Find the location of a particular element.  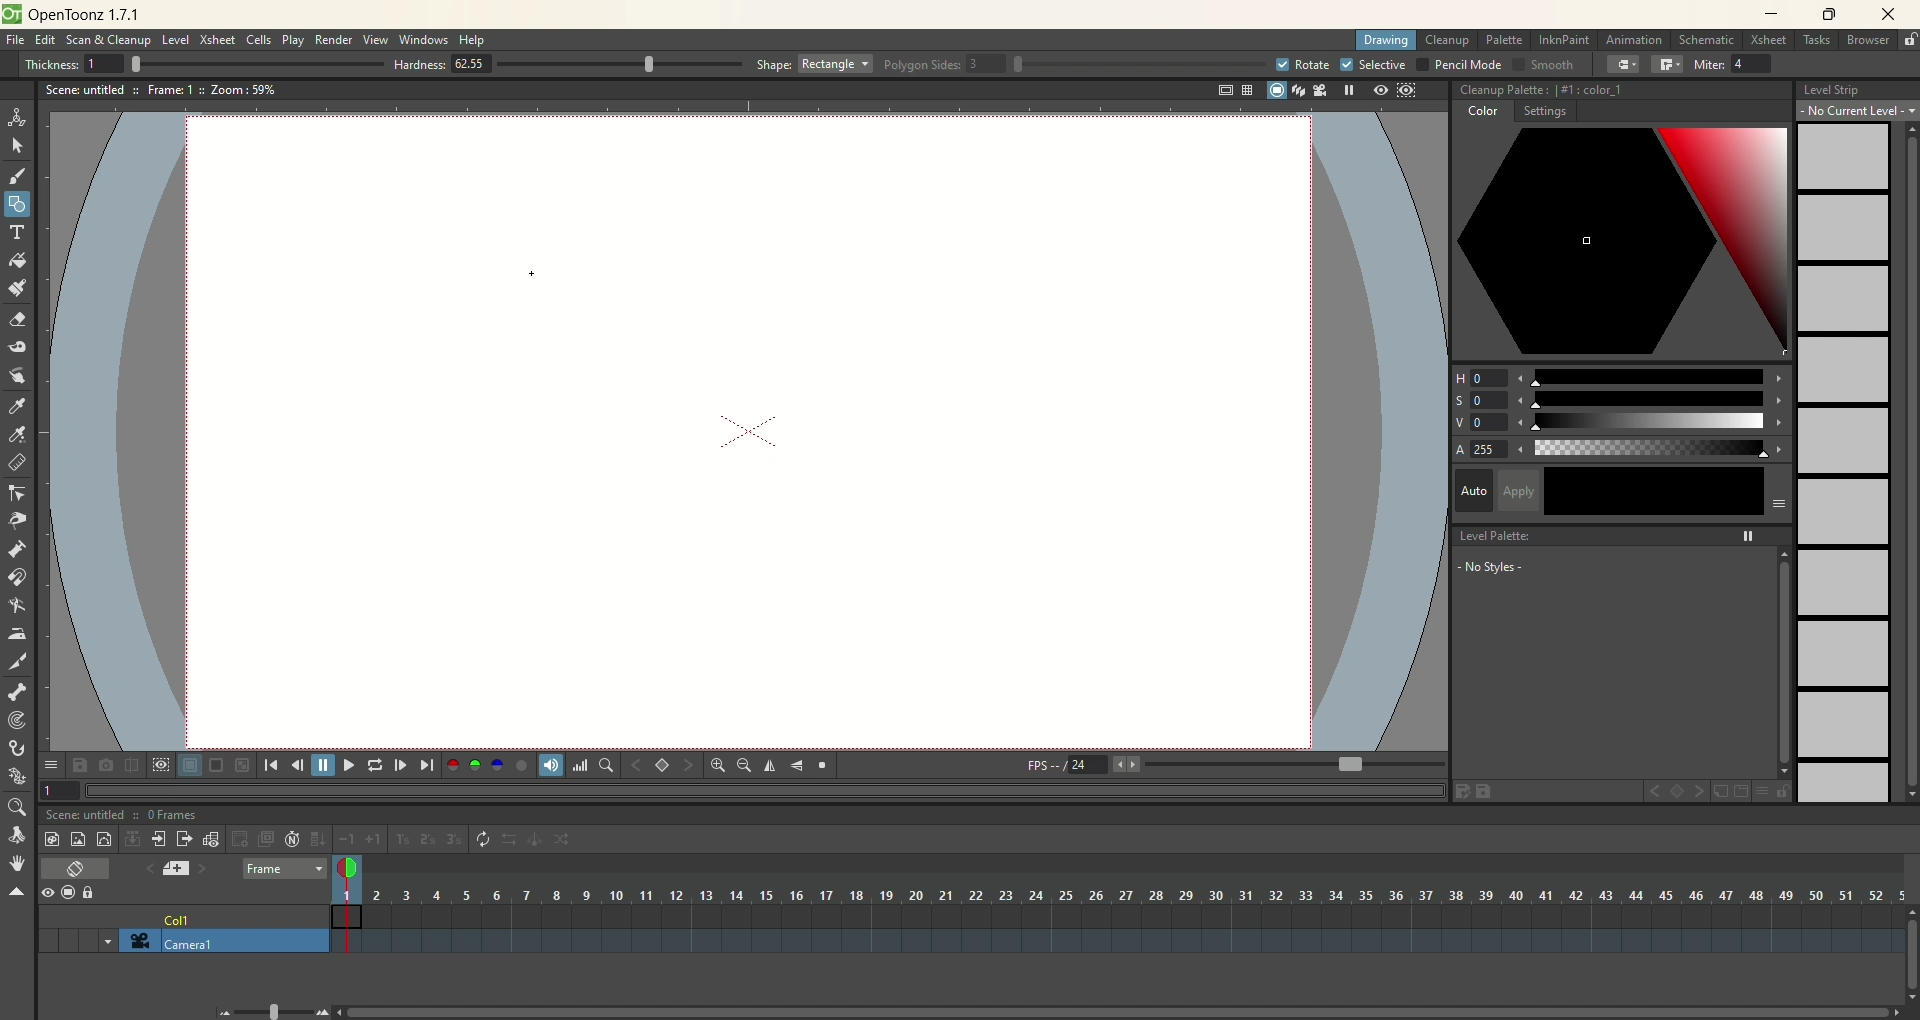

next key is located at coordinates (688, 766).